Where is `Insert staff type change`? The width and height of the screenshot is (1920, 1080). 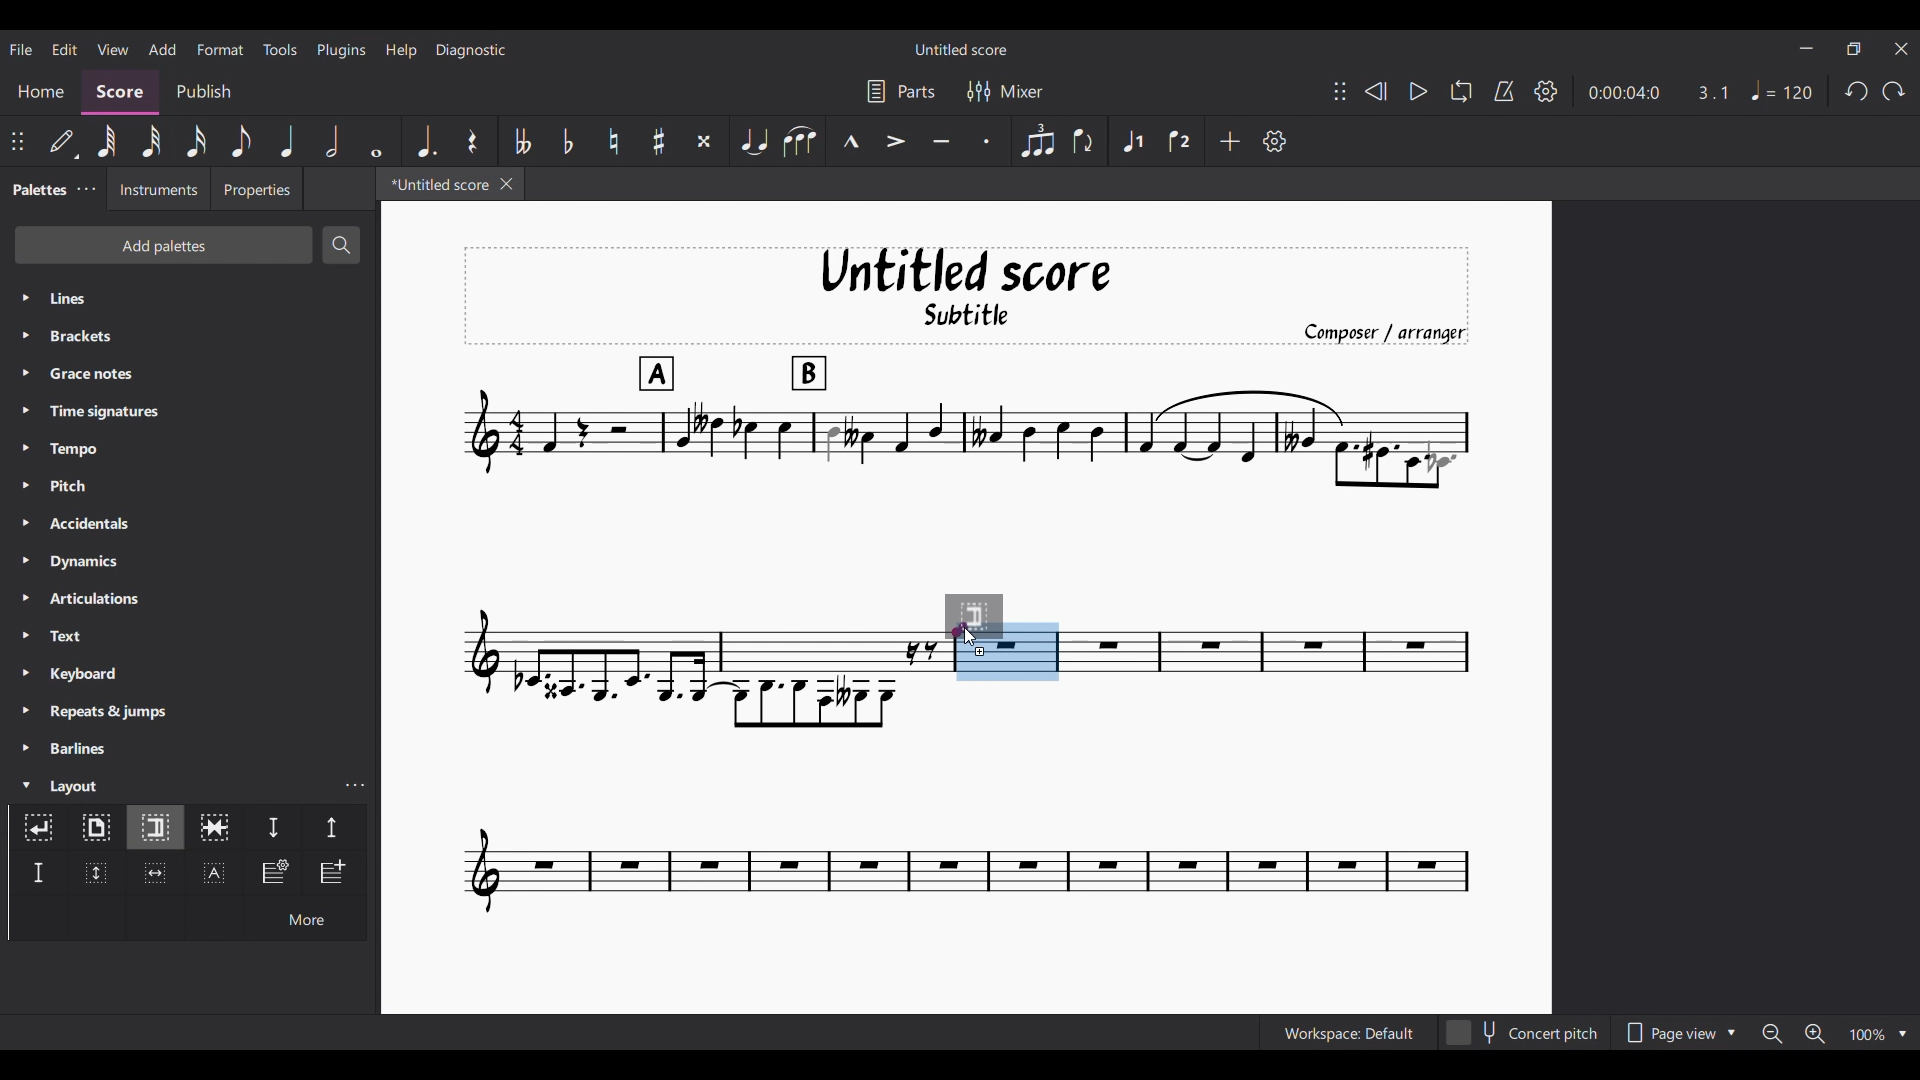 Insert staff type change is located at coordinates (273, 872).